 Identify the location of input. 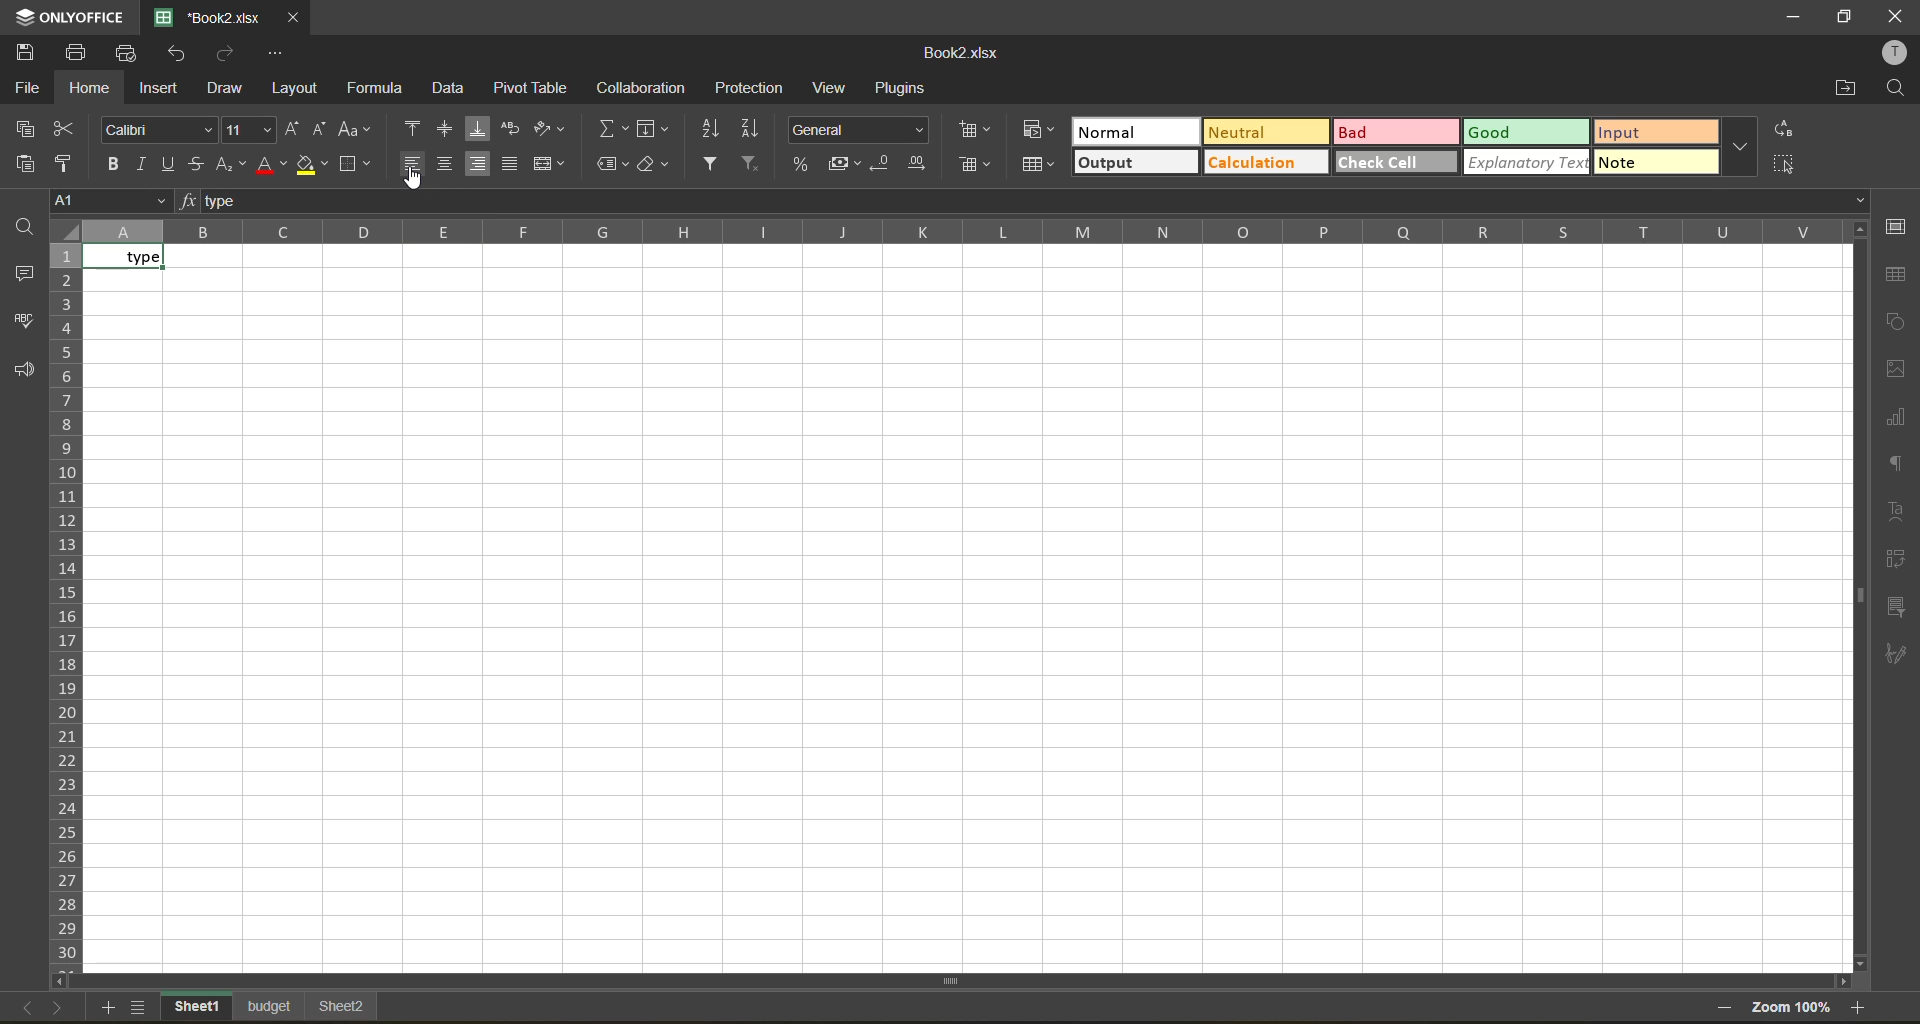
(1662, 134).